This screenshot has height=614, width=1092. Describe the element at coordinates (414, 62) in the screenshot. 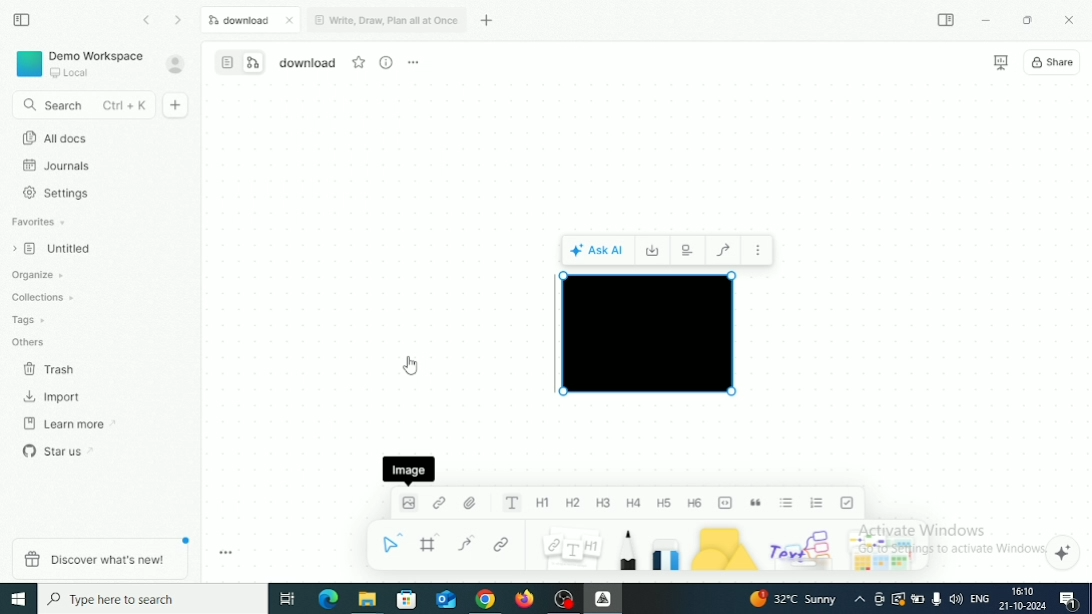

I see `More` at that location.